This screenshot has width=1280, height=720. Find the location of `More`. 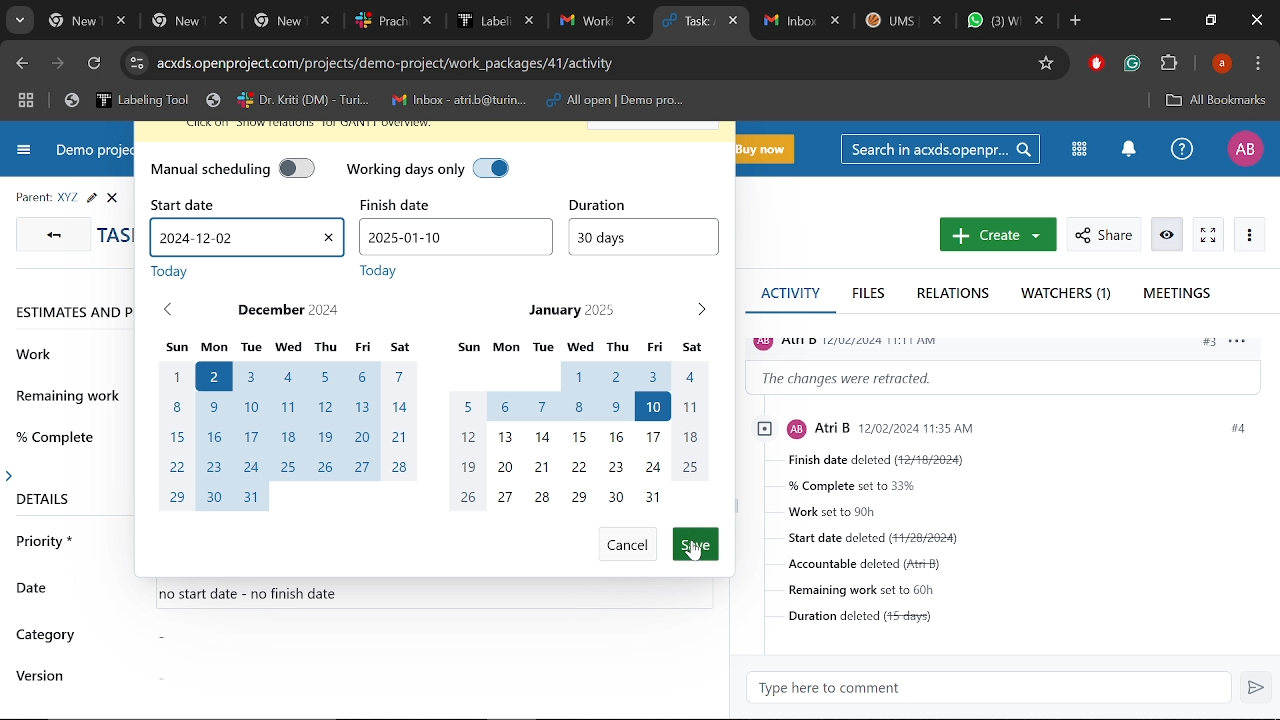

More is located at coordinates (1248, 233).